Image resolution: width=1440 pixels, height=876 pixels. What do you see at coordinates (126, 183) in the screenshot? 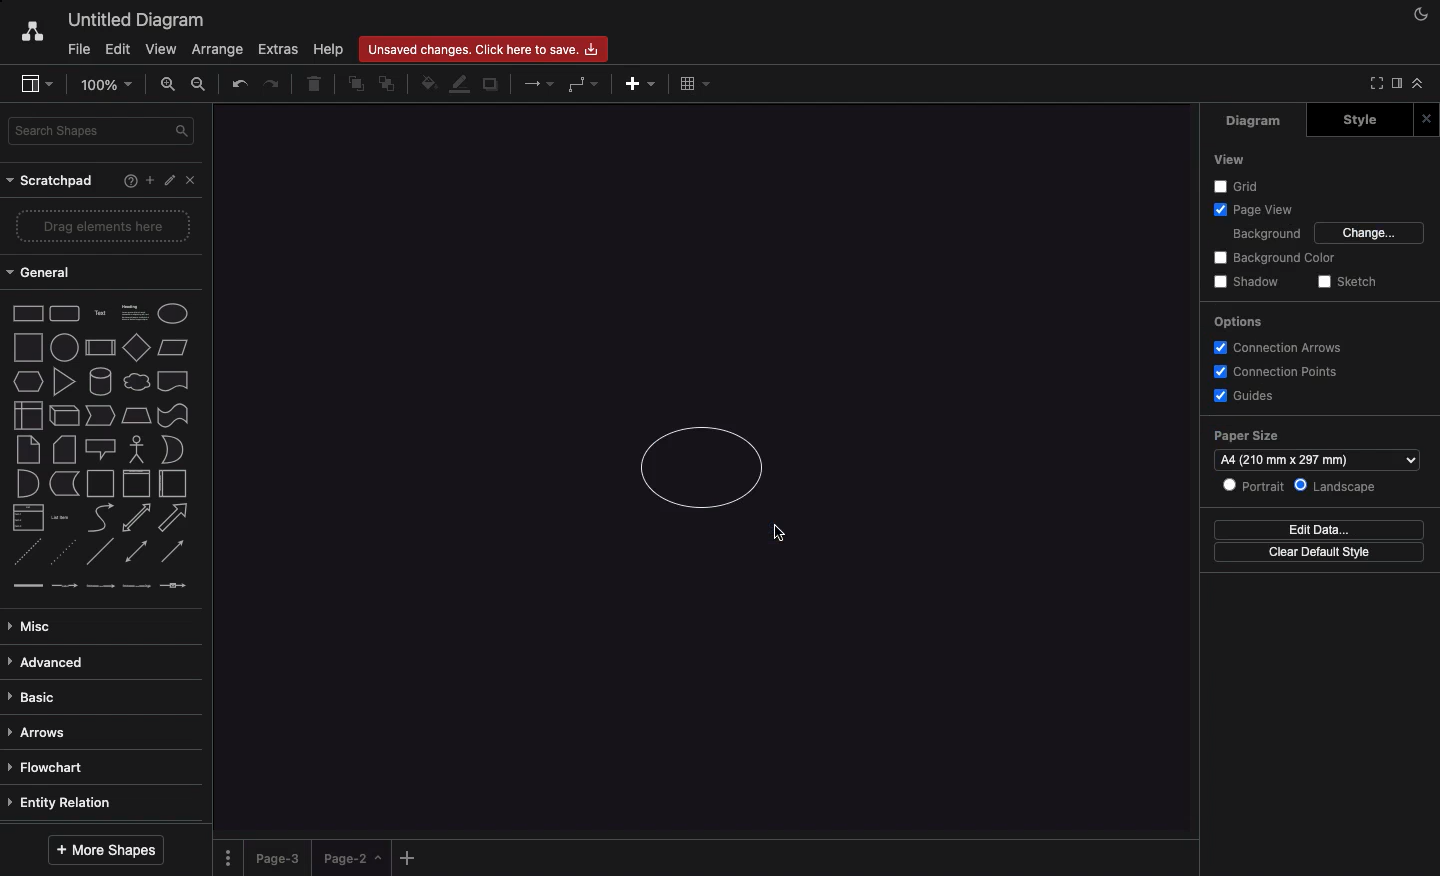
I see `Help` at bounding box center [126, 183].